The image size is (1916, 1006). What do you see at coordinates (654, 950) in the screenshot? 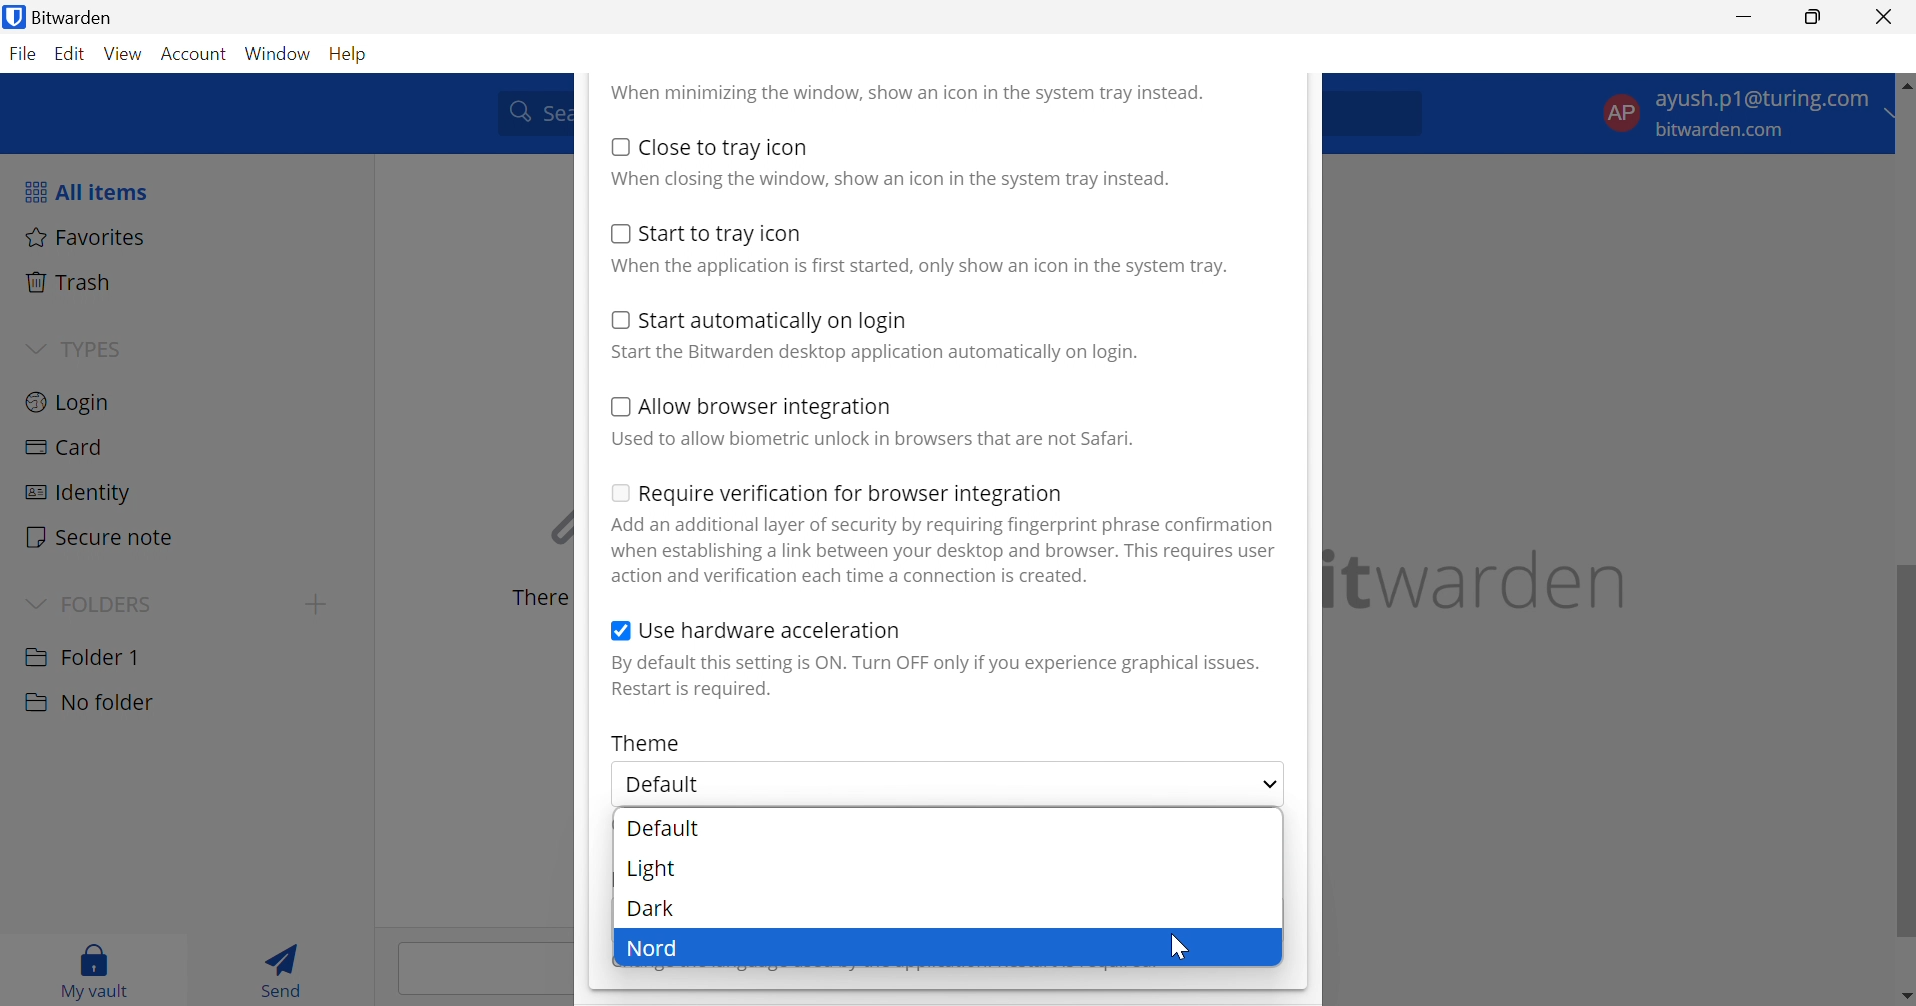
I see `Nord` at bounding box center [654, 950].